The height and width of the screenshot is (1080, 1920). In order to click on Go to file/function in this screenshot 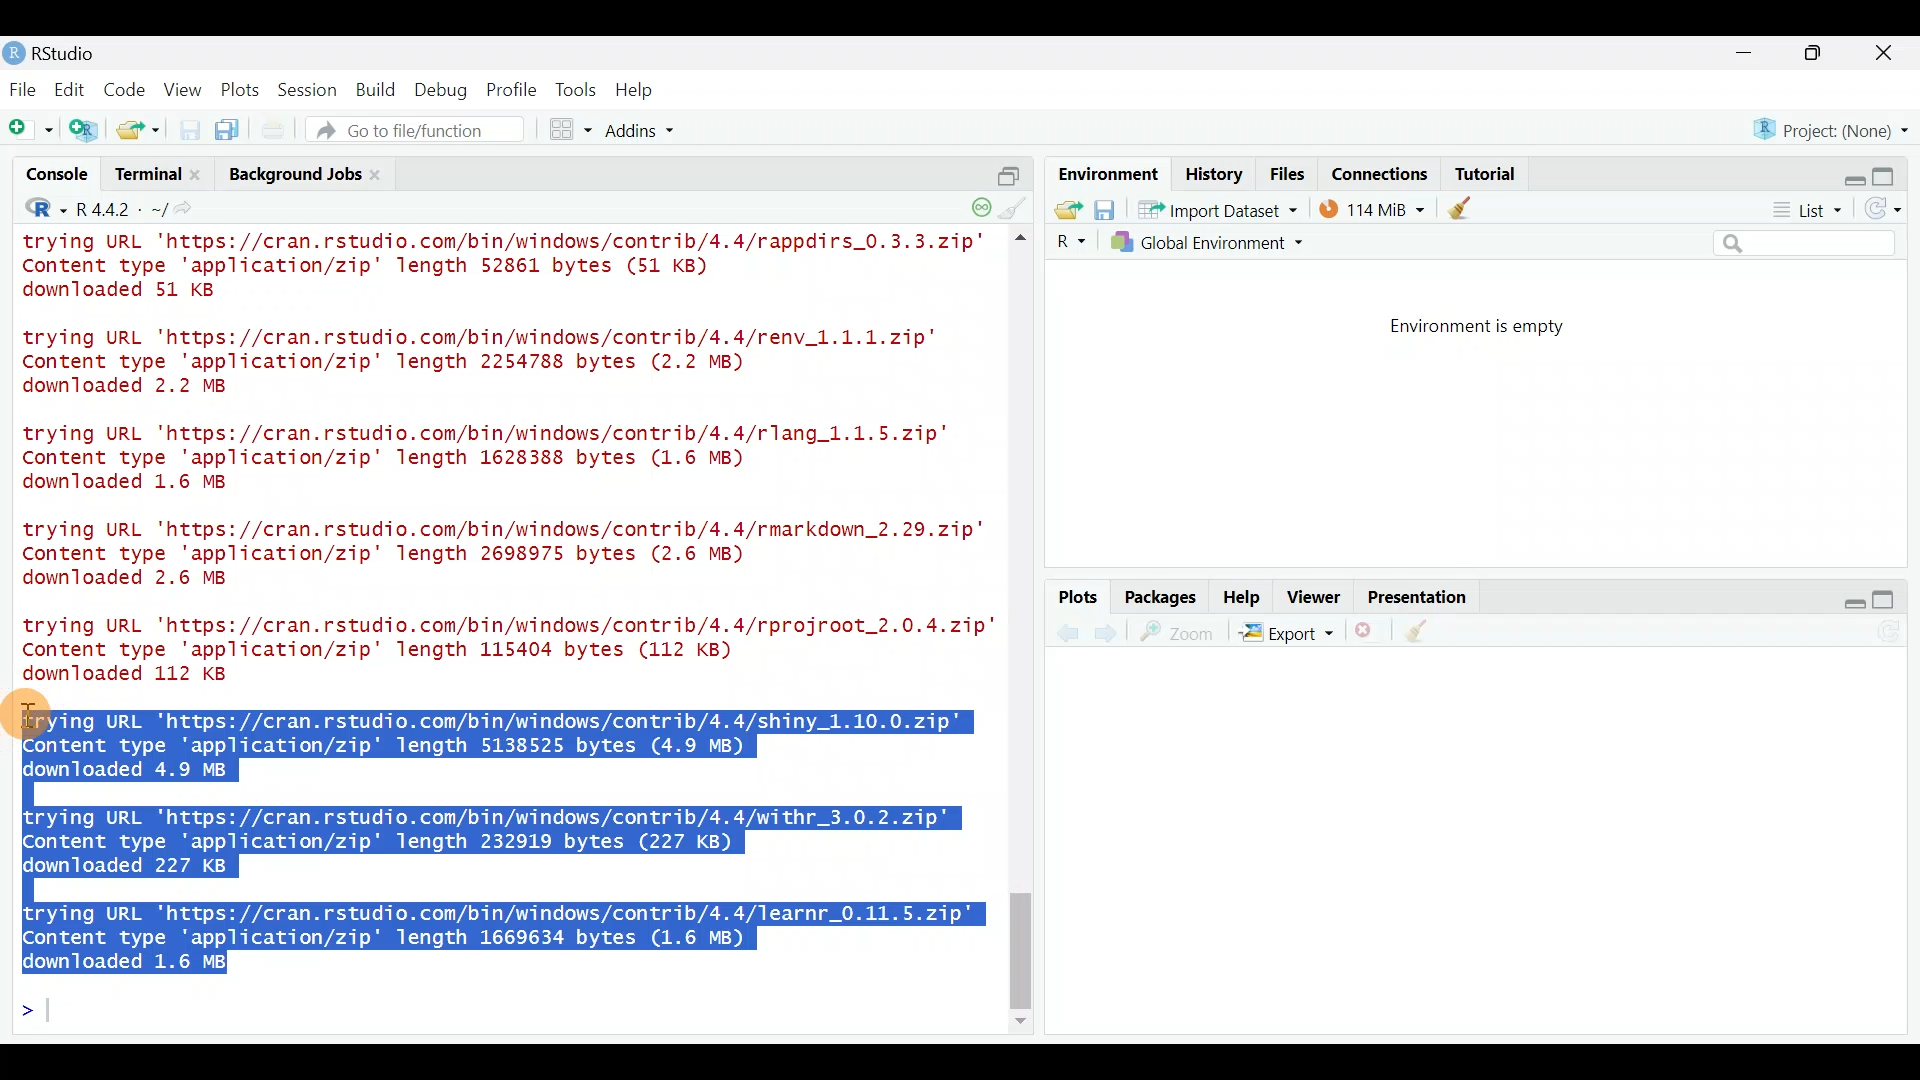, I will do `click(424, 130)`.